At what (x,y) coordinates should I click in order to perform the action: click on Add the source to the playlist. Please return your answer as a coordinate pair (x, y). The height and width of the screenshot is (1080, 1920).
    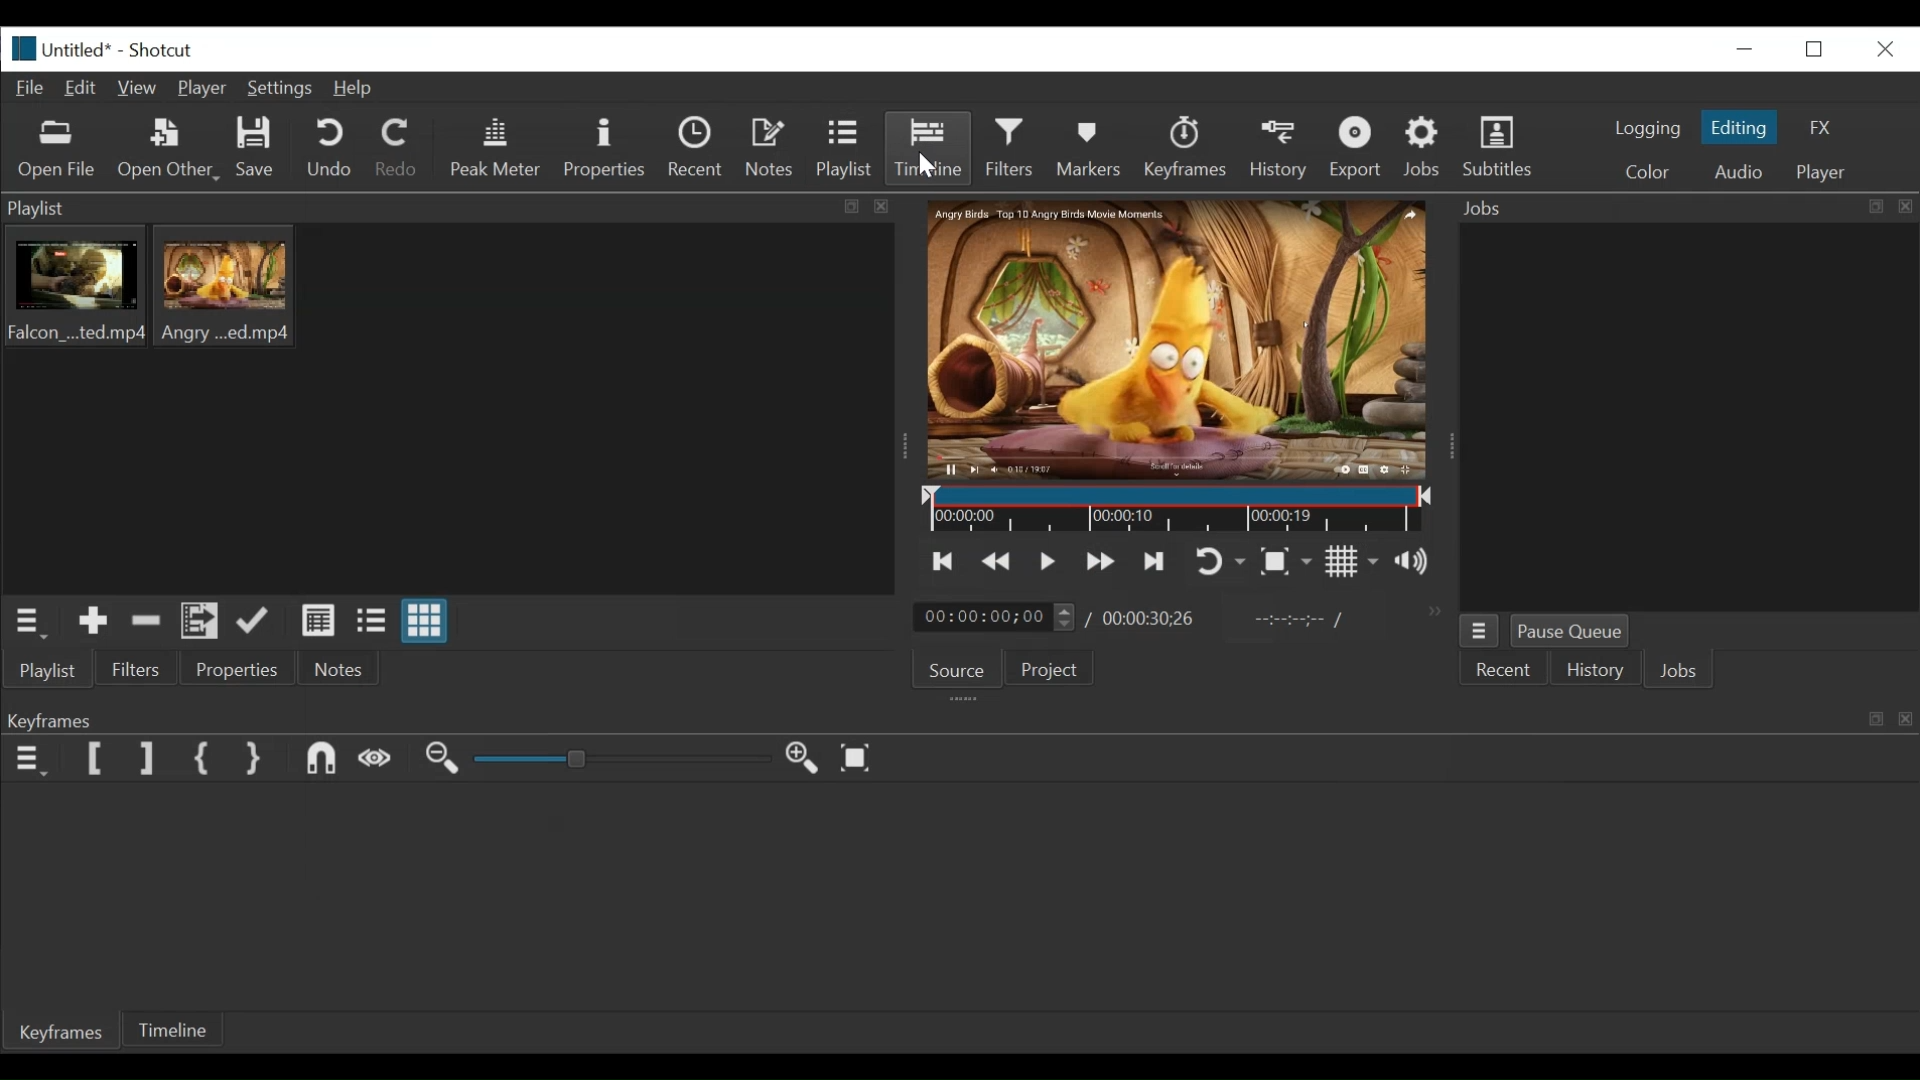
    Looking at the image, I should click on (91, 624).